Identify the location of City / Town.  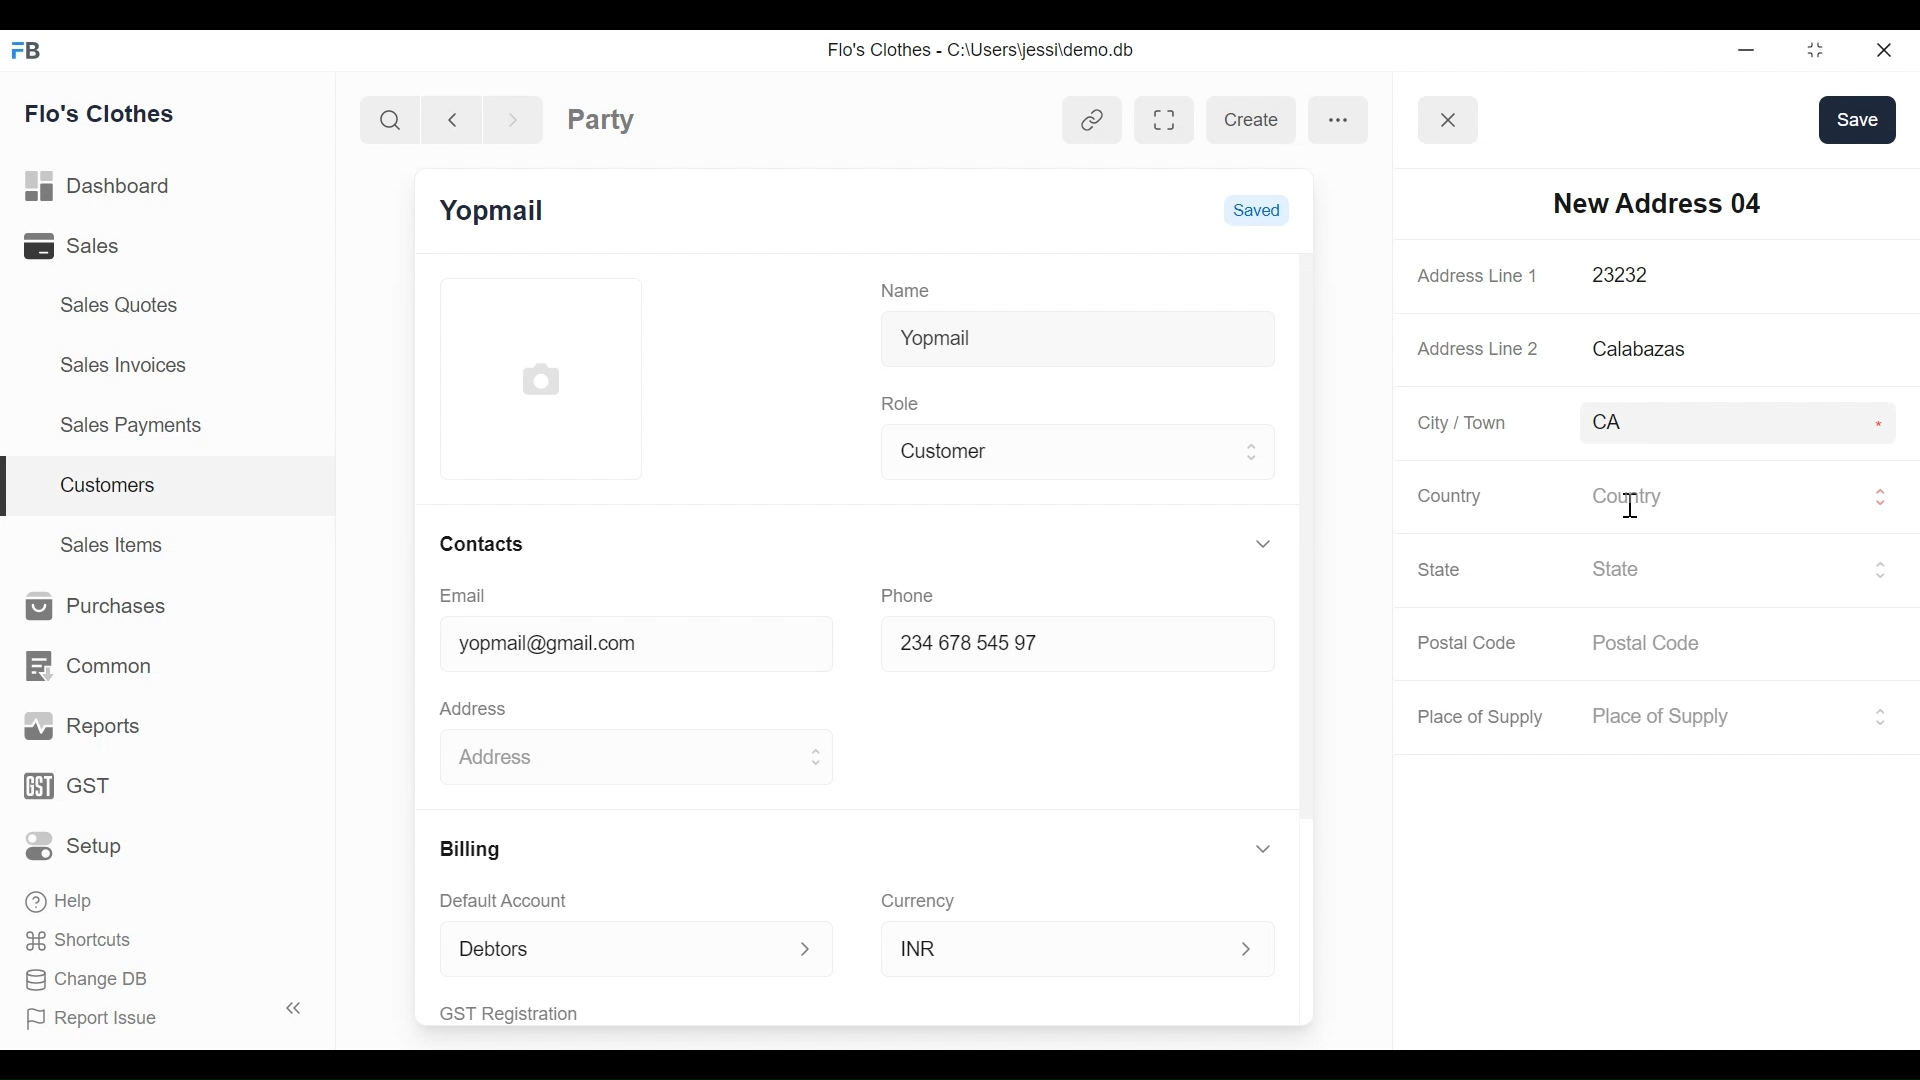
(1464, 423).